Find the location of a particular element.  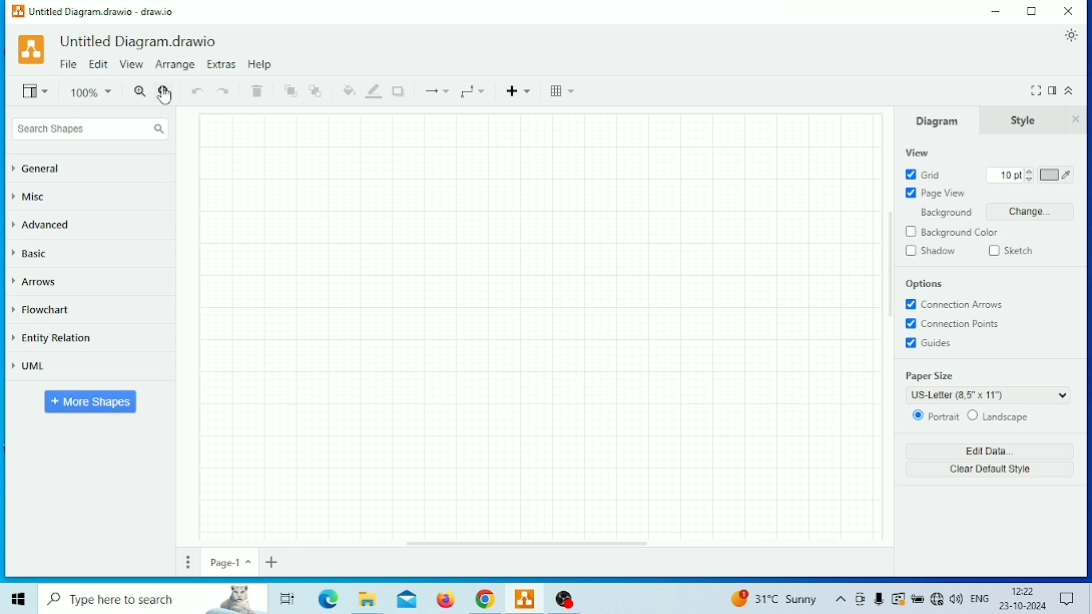

Internet is located at coordinates (937, 598).